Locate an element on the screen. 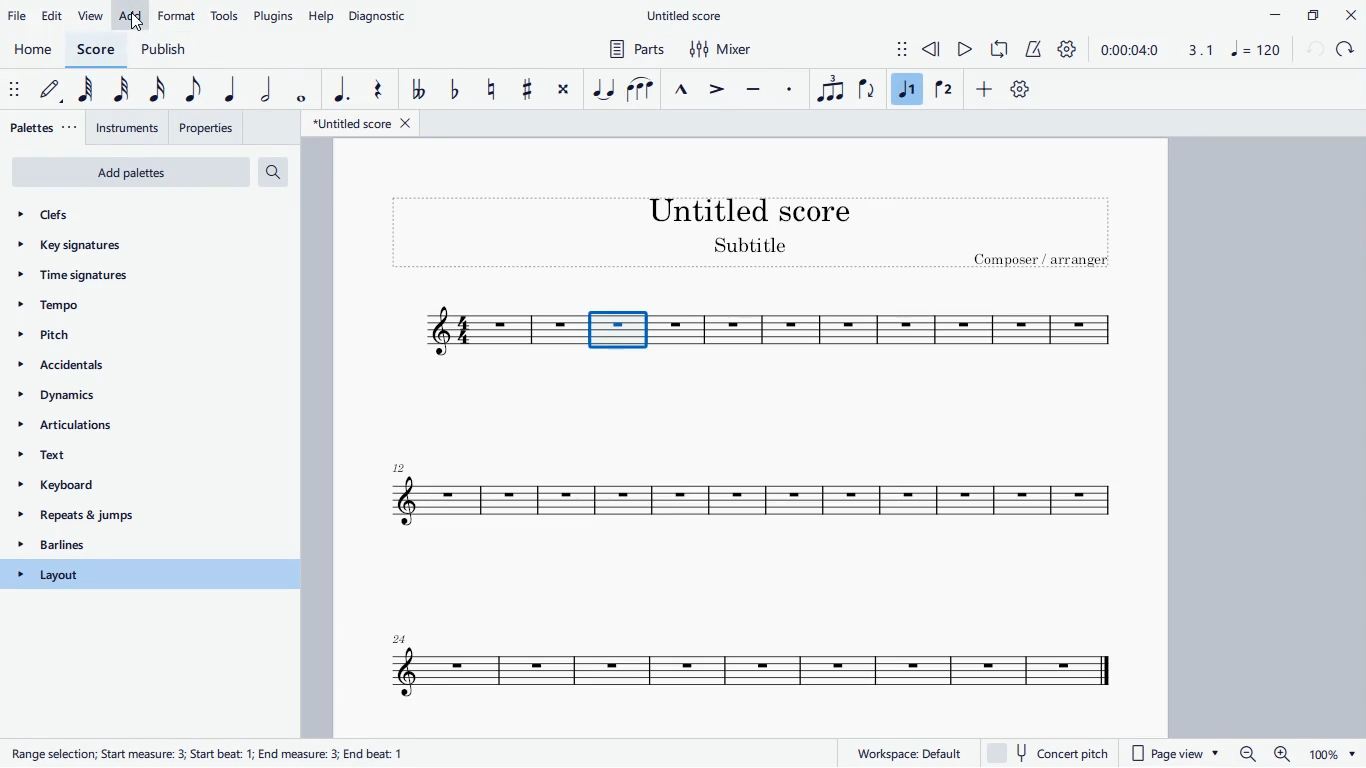 This screenshot has height=768, width=1366. publish is located at coordinates (163, 48).